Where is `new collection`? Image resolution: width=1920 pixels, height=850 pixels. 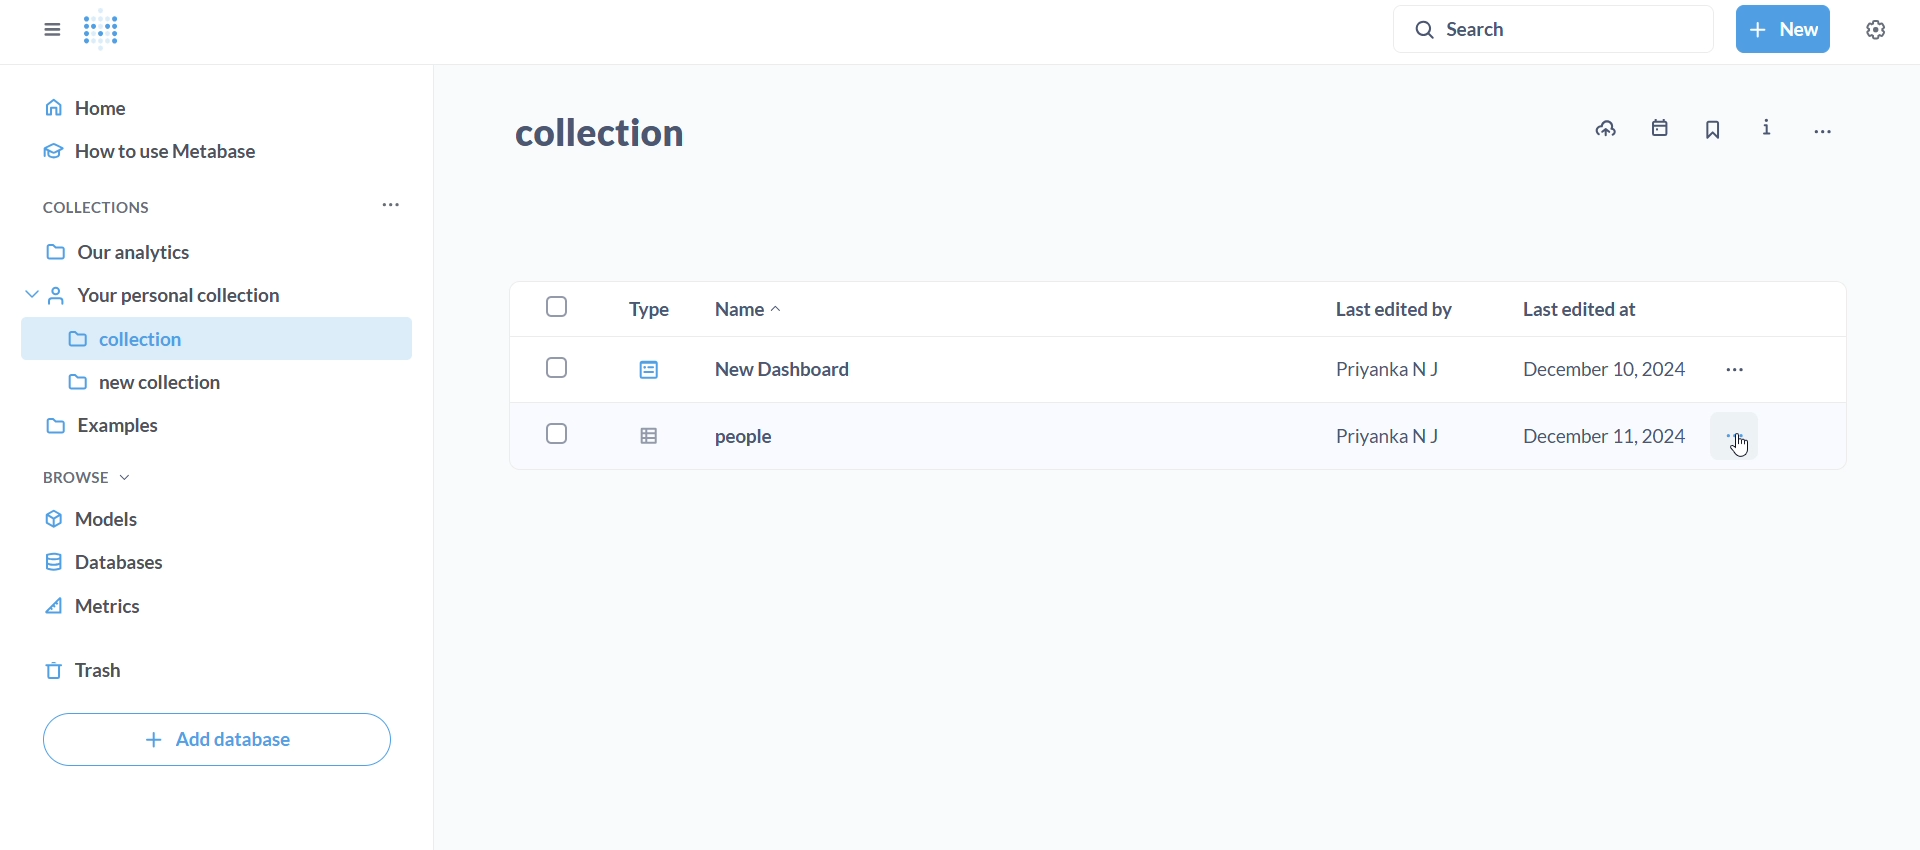 new collection is located at coordinates (218, 383).